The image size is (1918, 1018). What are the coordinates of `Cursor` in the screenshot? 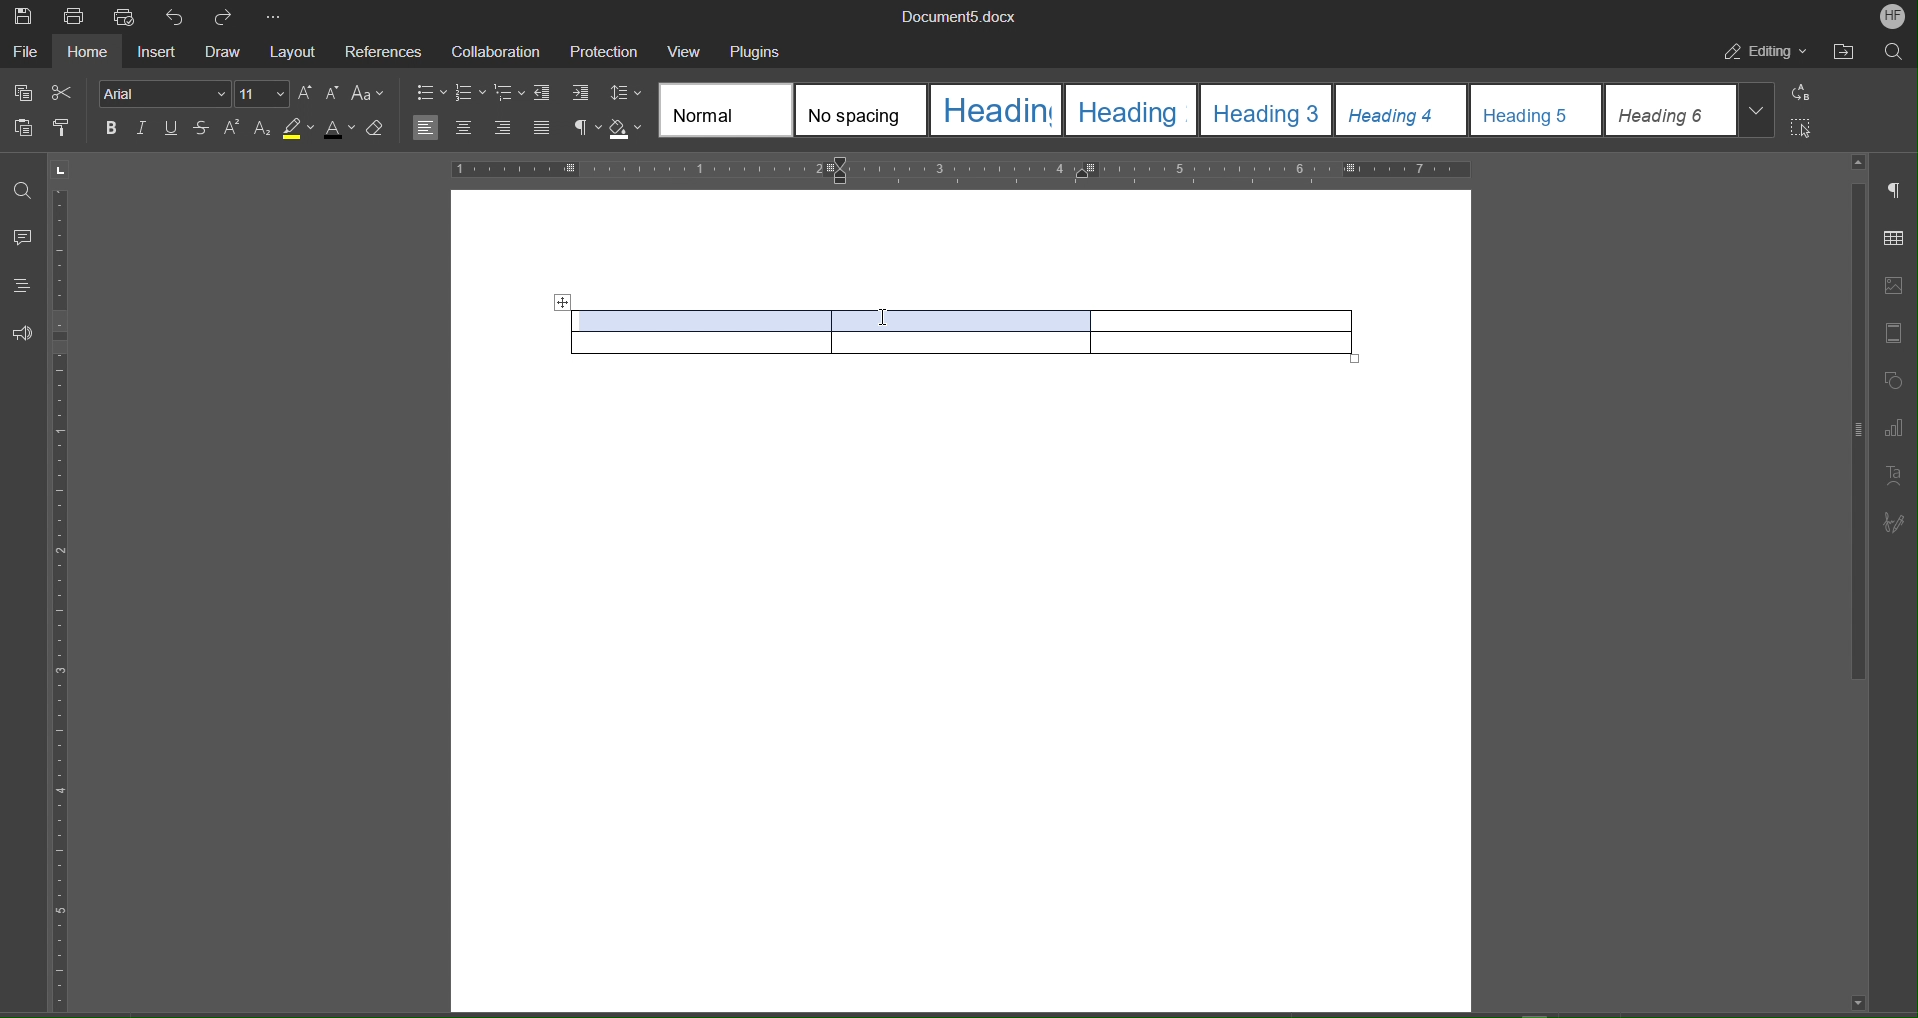 It's located at (885, 317).